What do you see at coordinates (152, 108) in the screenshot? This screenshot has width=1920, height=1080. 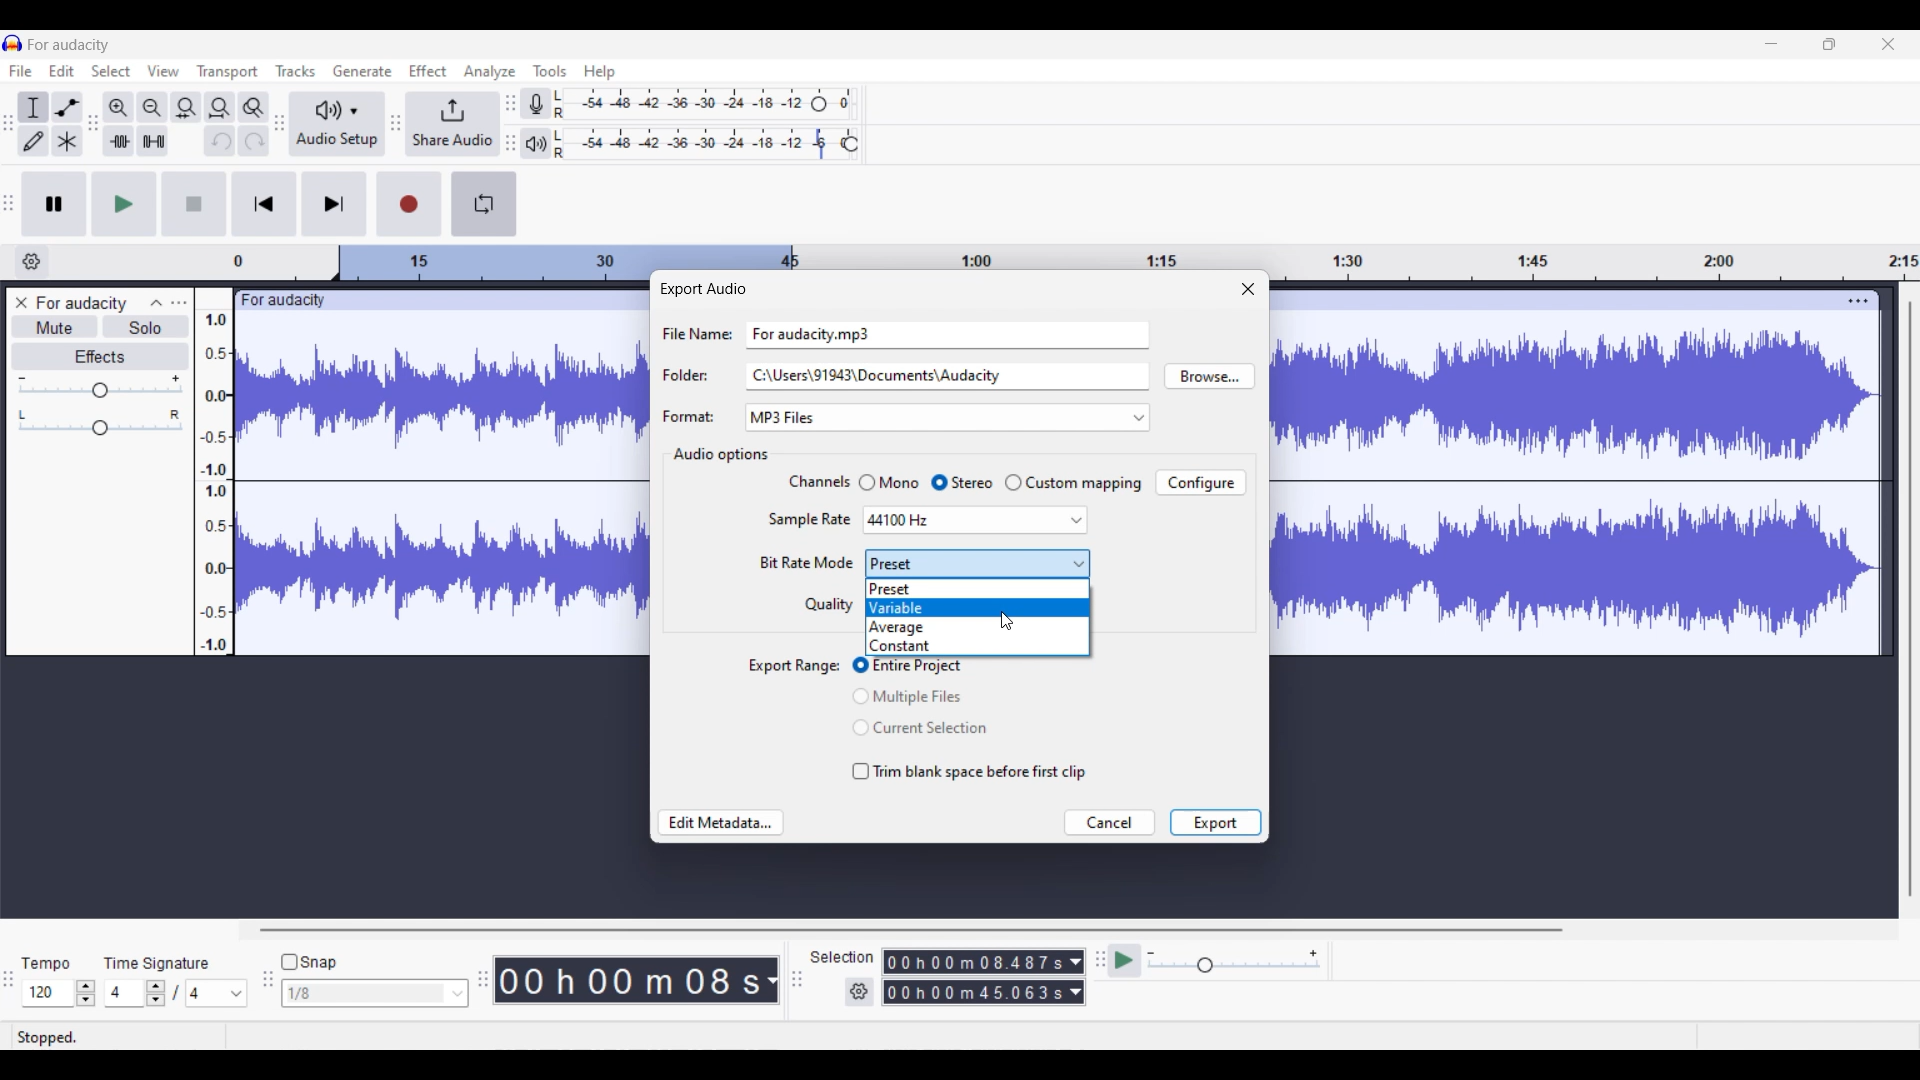 I see `Zoom out` at bounding box center [152, 108].